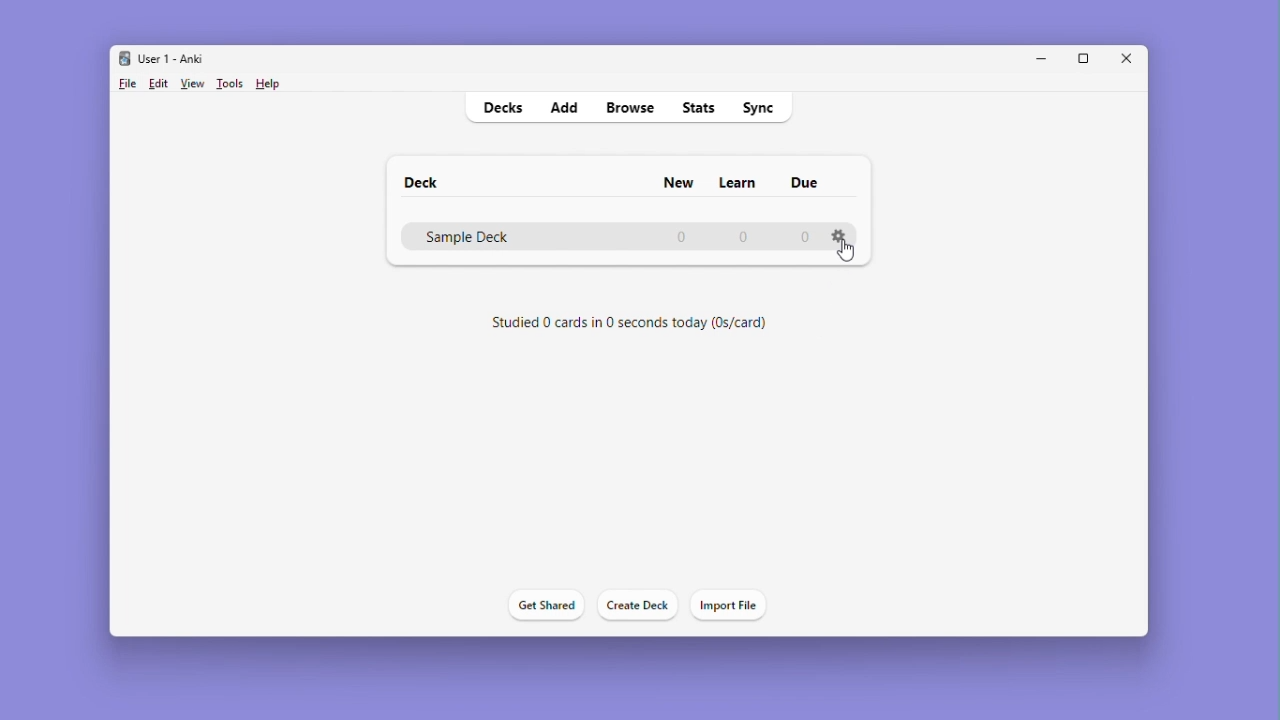 The width and height of the screenshot is (1280, 720). What do you see at coordinates (633, 606) in the screenshot?
I see `Create deck` at bounding box center [633, 606].